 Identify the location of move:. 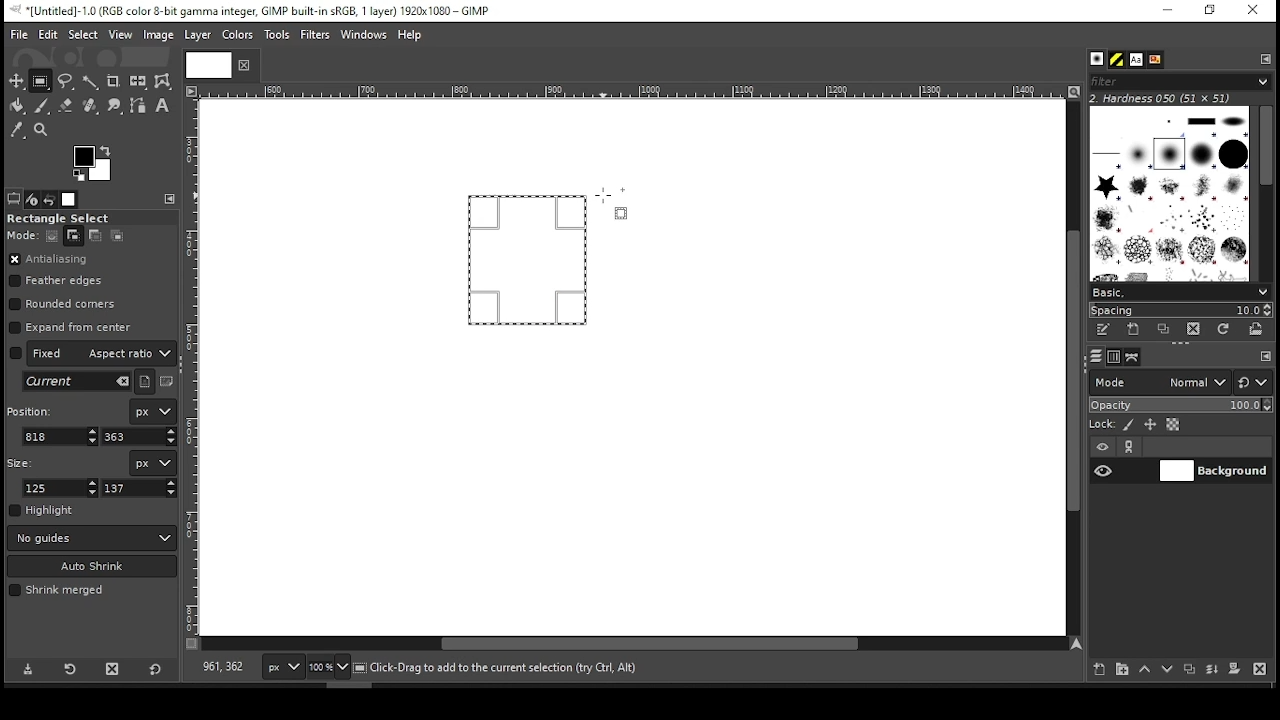
(22, 235).